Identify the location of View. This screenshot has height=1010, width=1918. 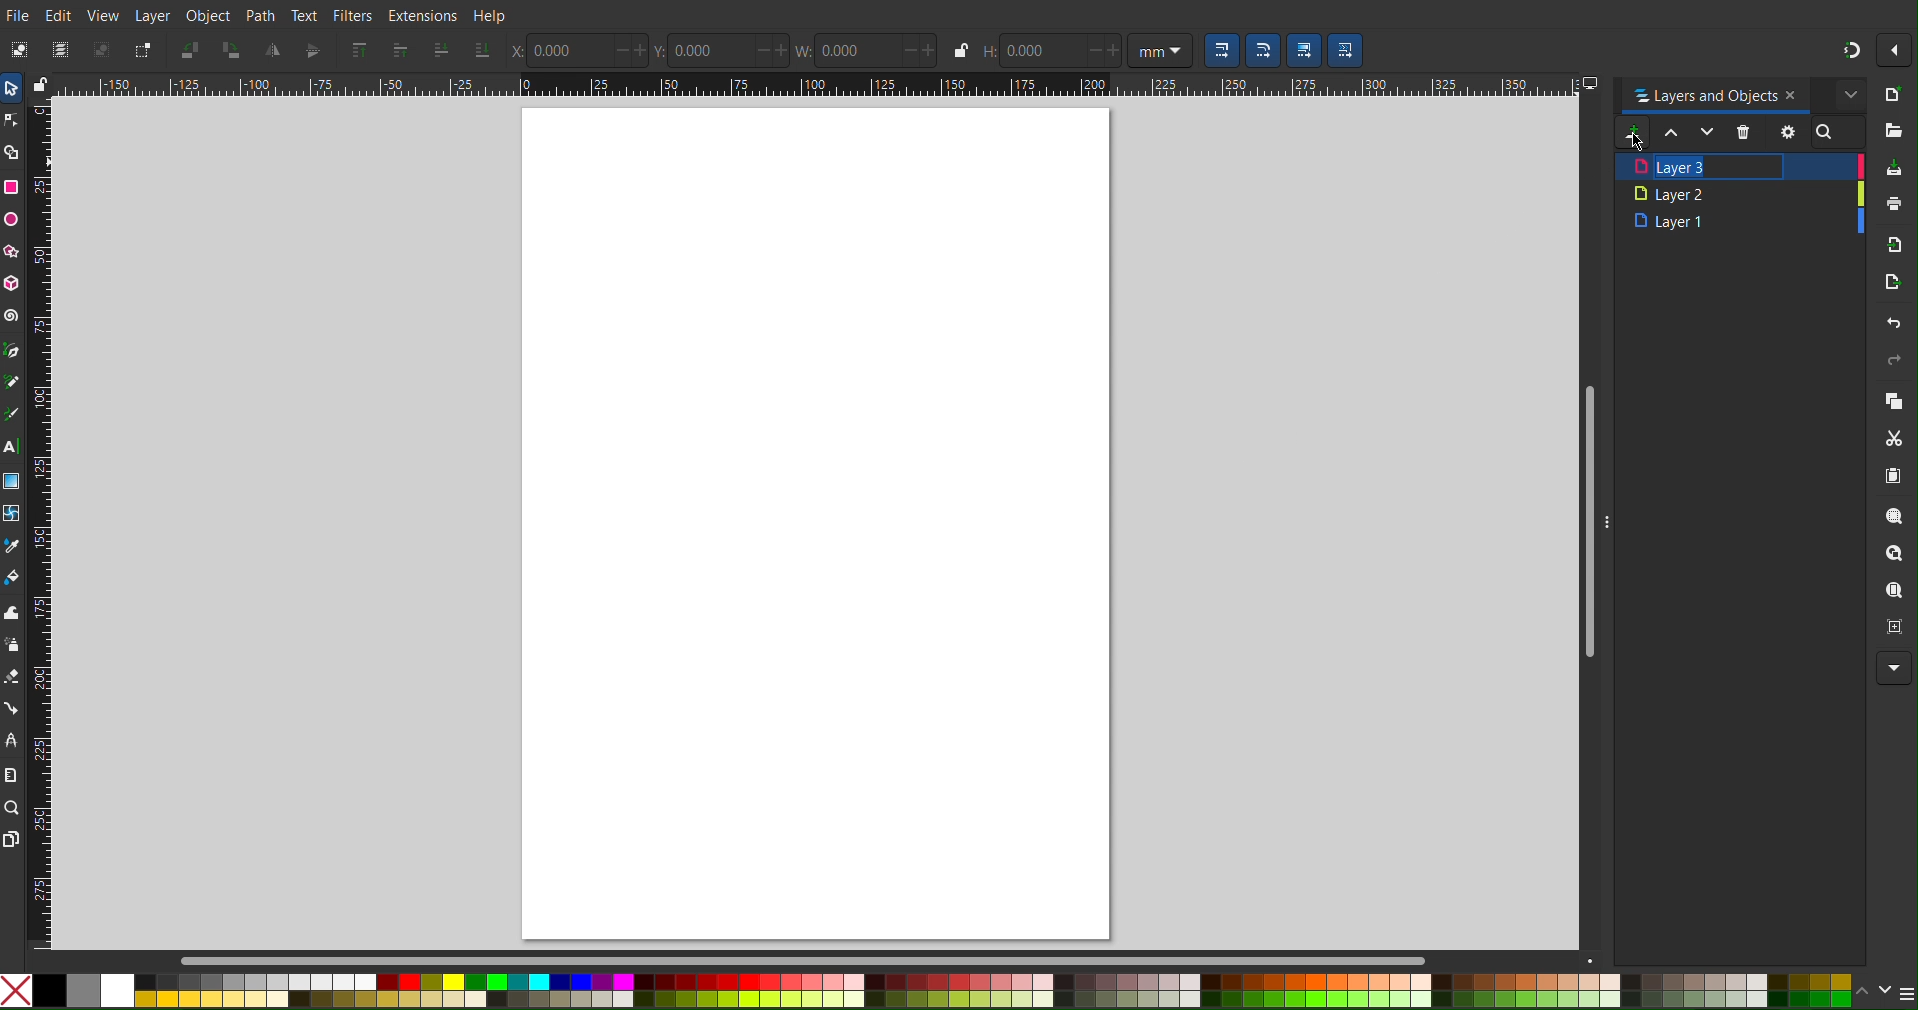
(102, 14).